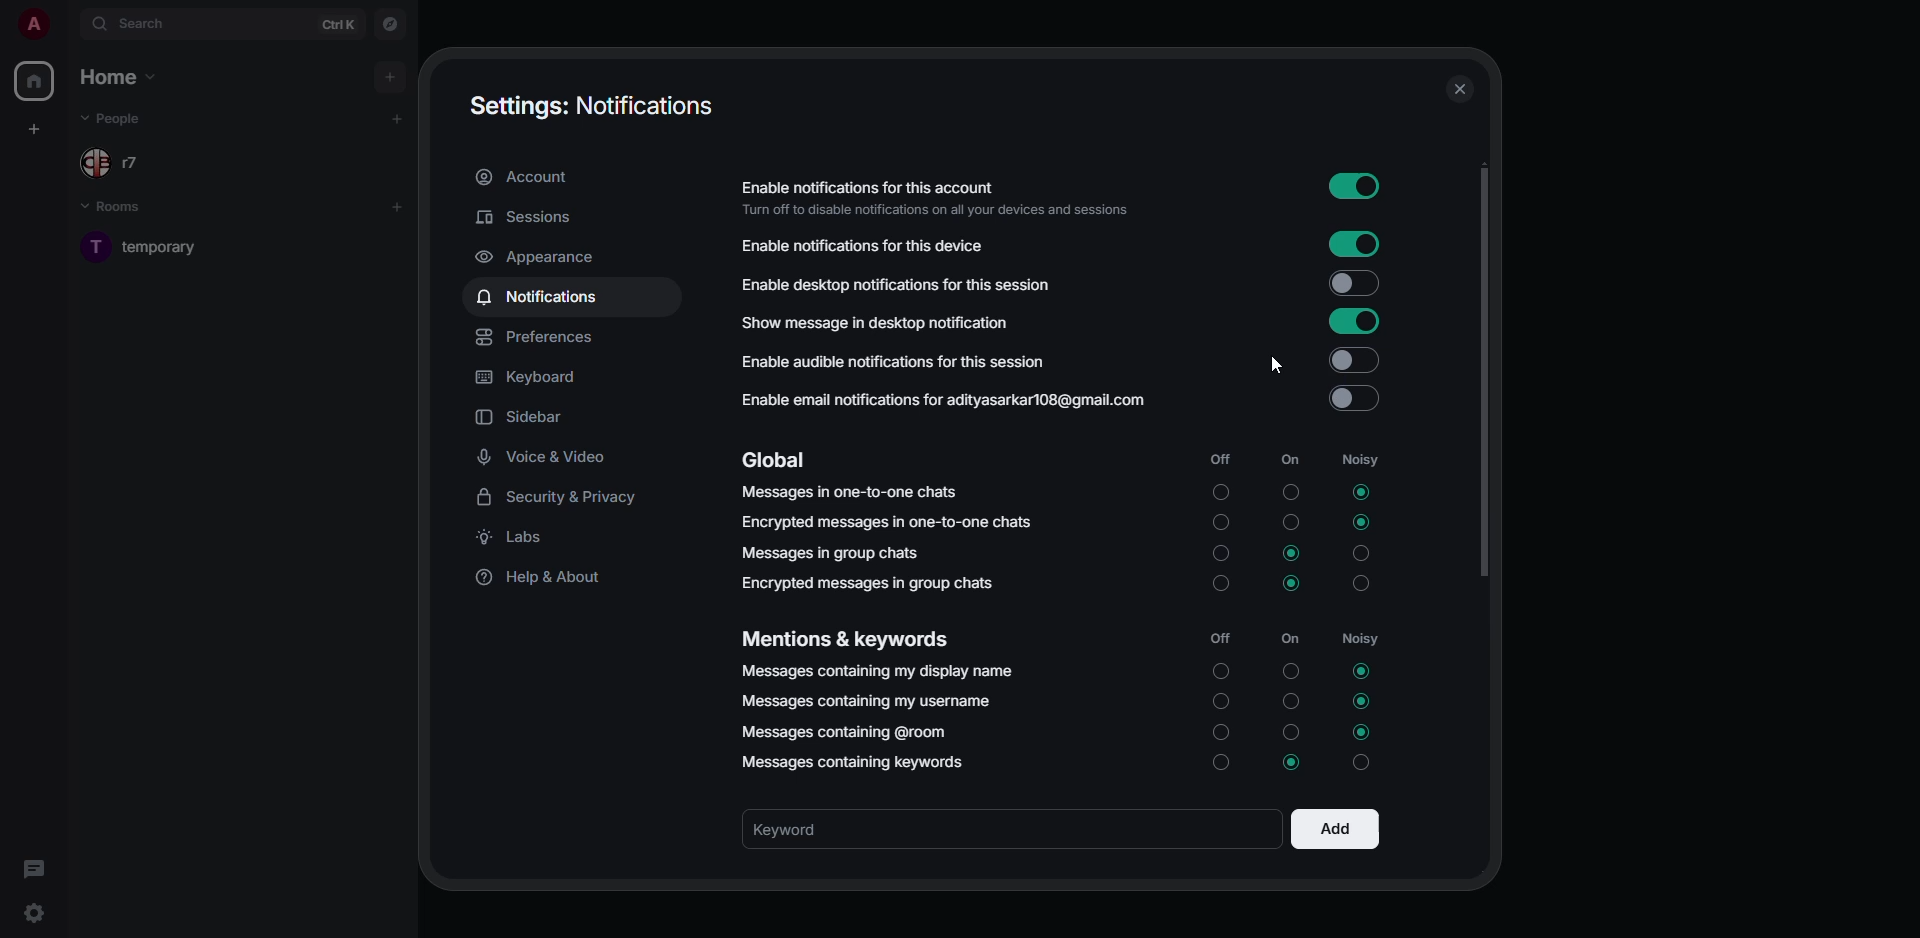  I want to click on security & privacy, so click(559, 498).